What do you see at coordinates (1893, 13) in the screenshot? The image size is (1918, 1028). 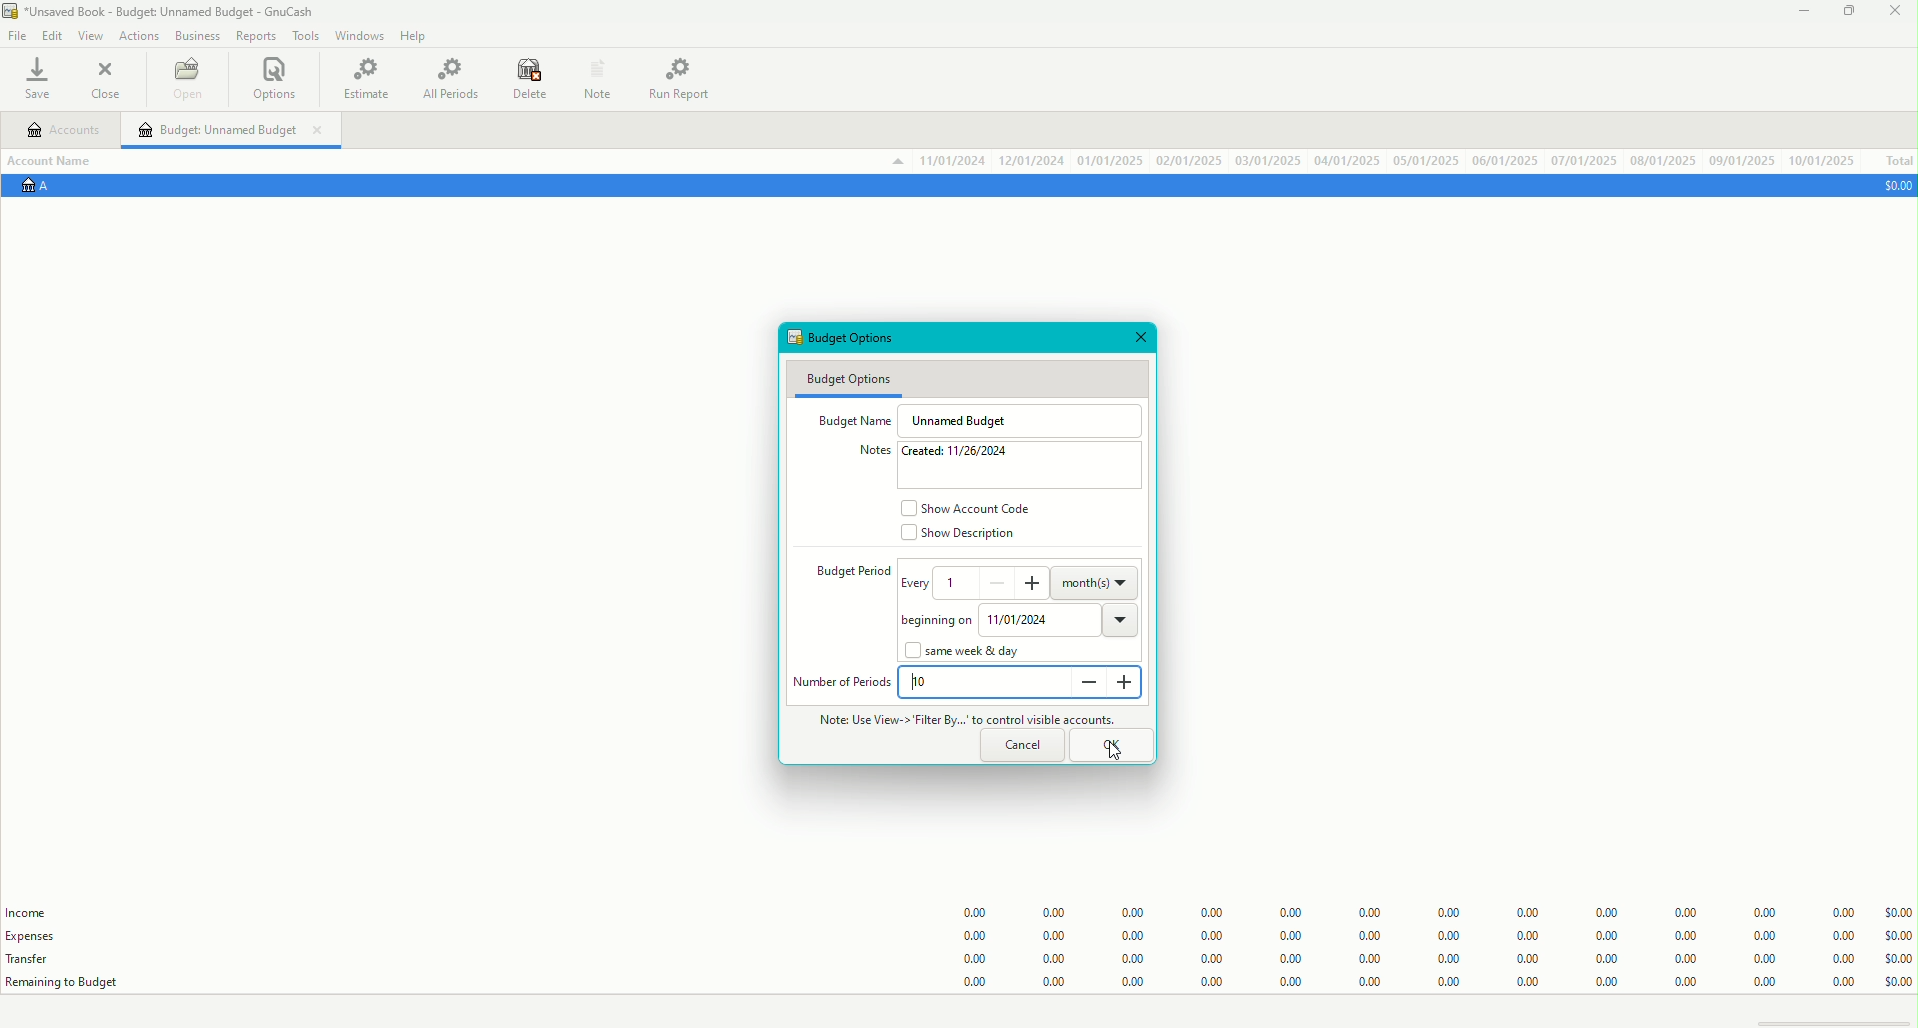 I see `Close` at bounding box center [1893, 13].